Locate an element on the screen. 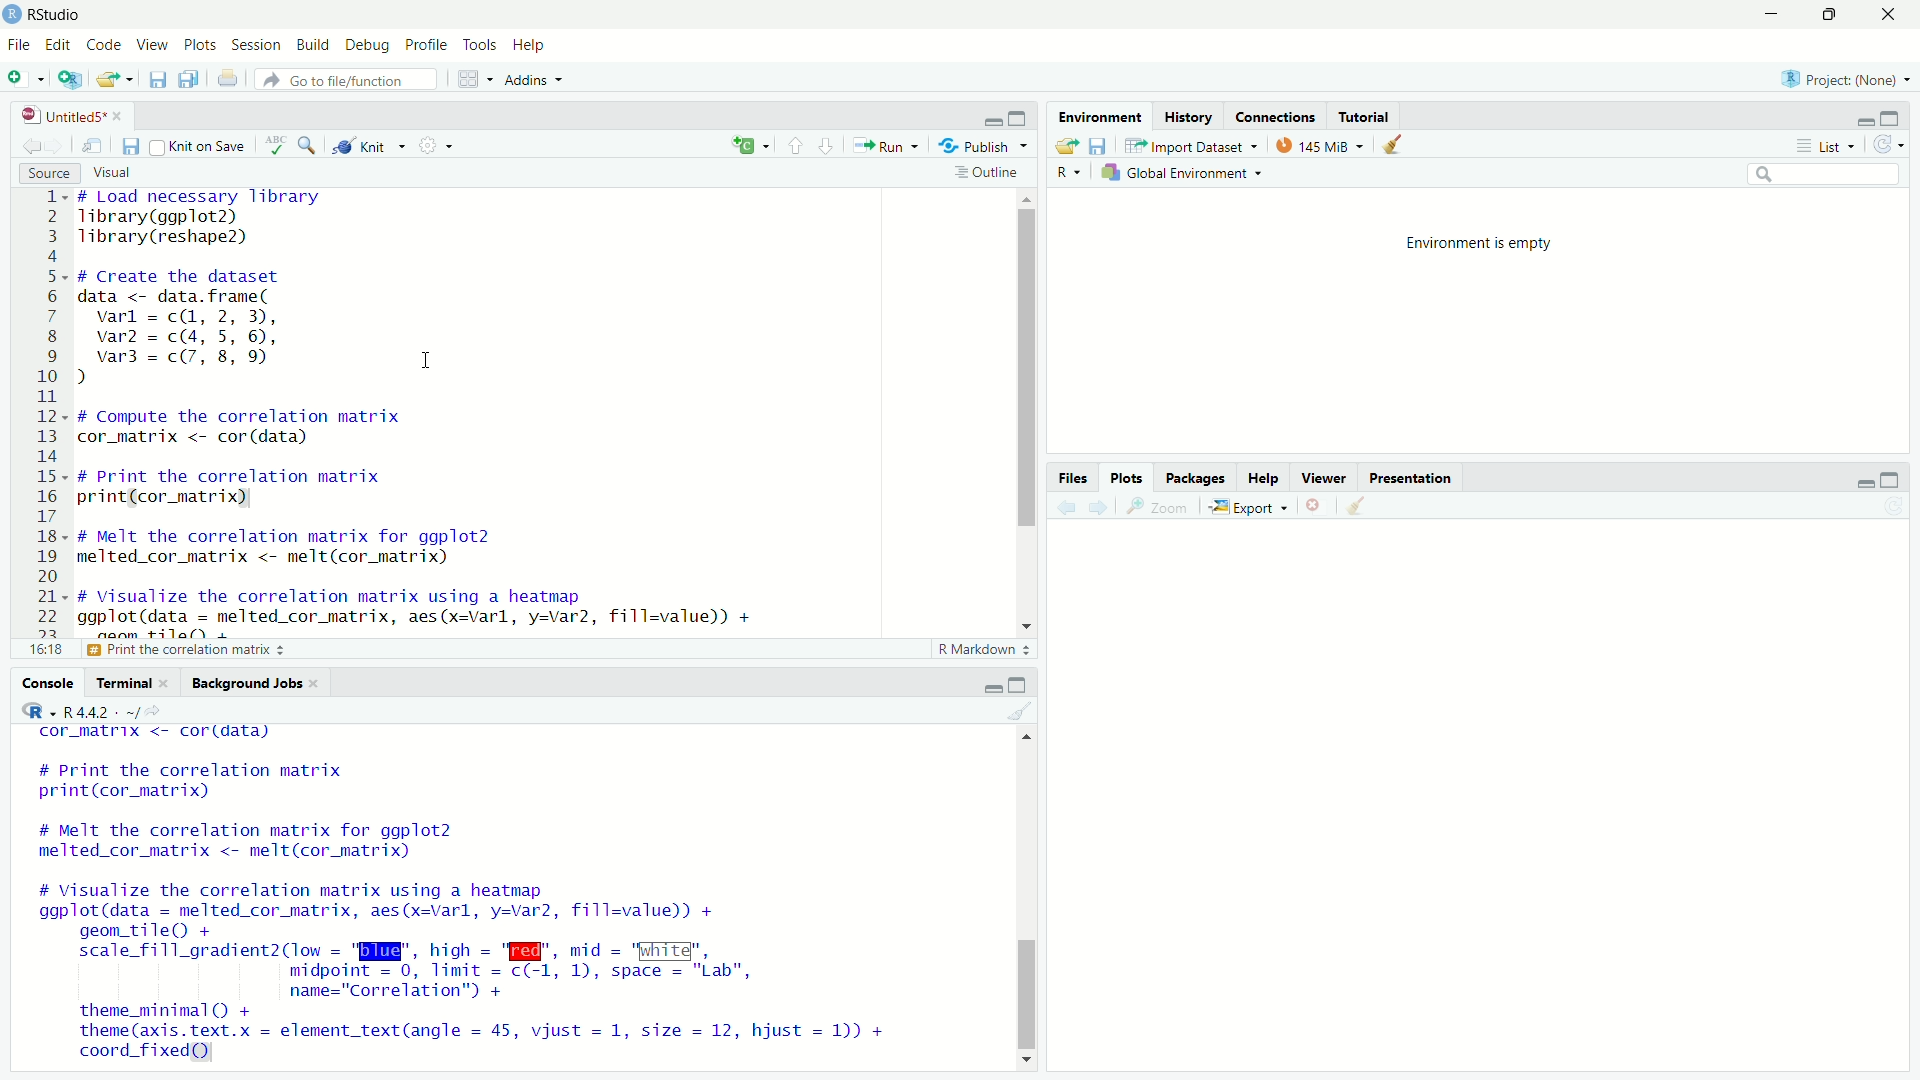 This screenshot has height=1080, width=1920. maximize is located at coordinates (1020, 116).